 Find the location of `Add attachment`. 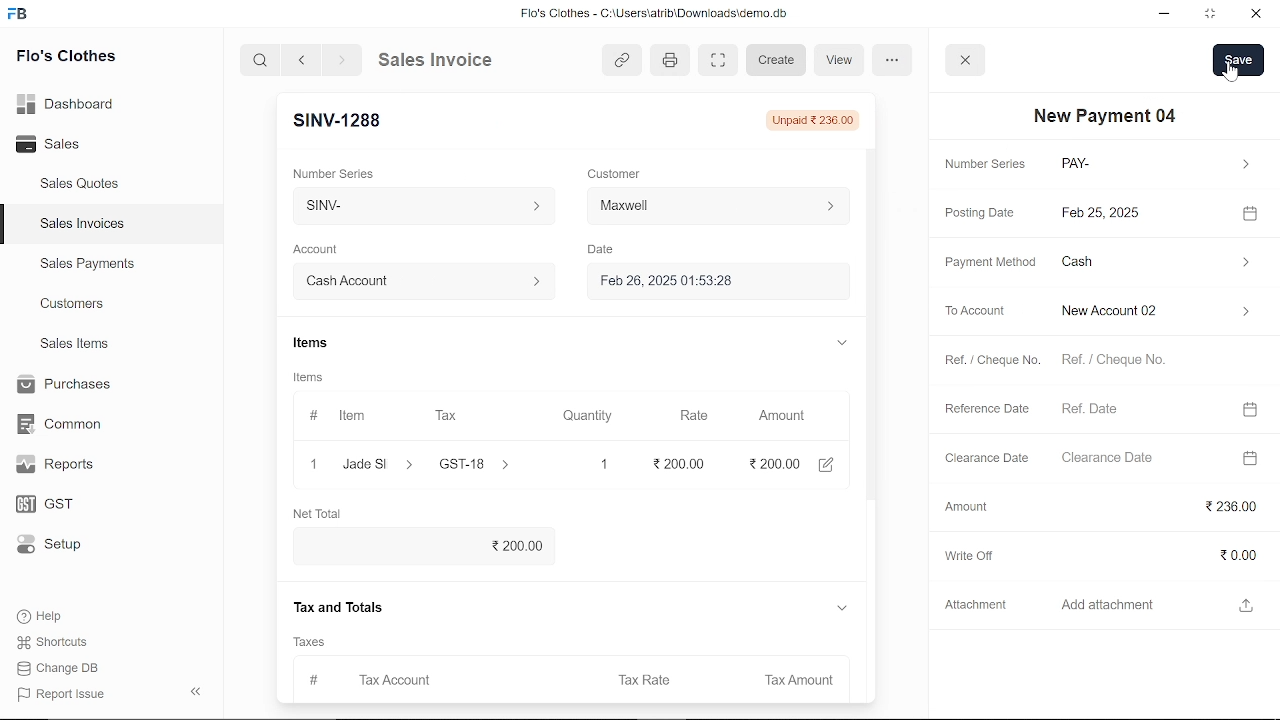

Add attachment is located at coordinates (1145, 604).